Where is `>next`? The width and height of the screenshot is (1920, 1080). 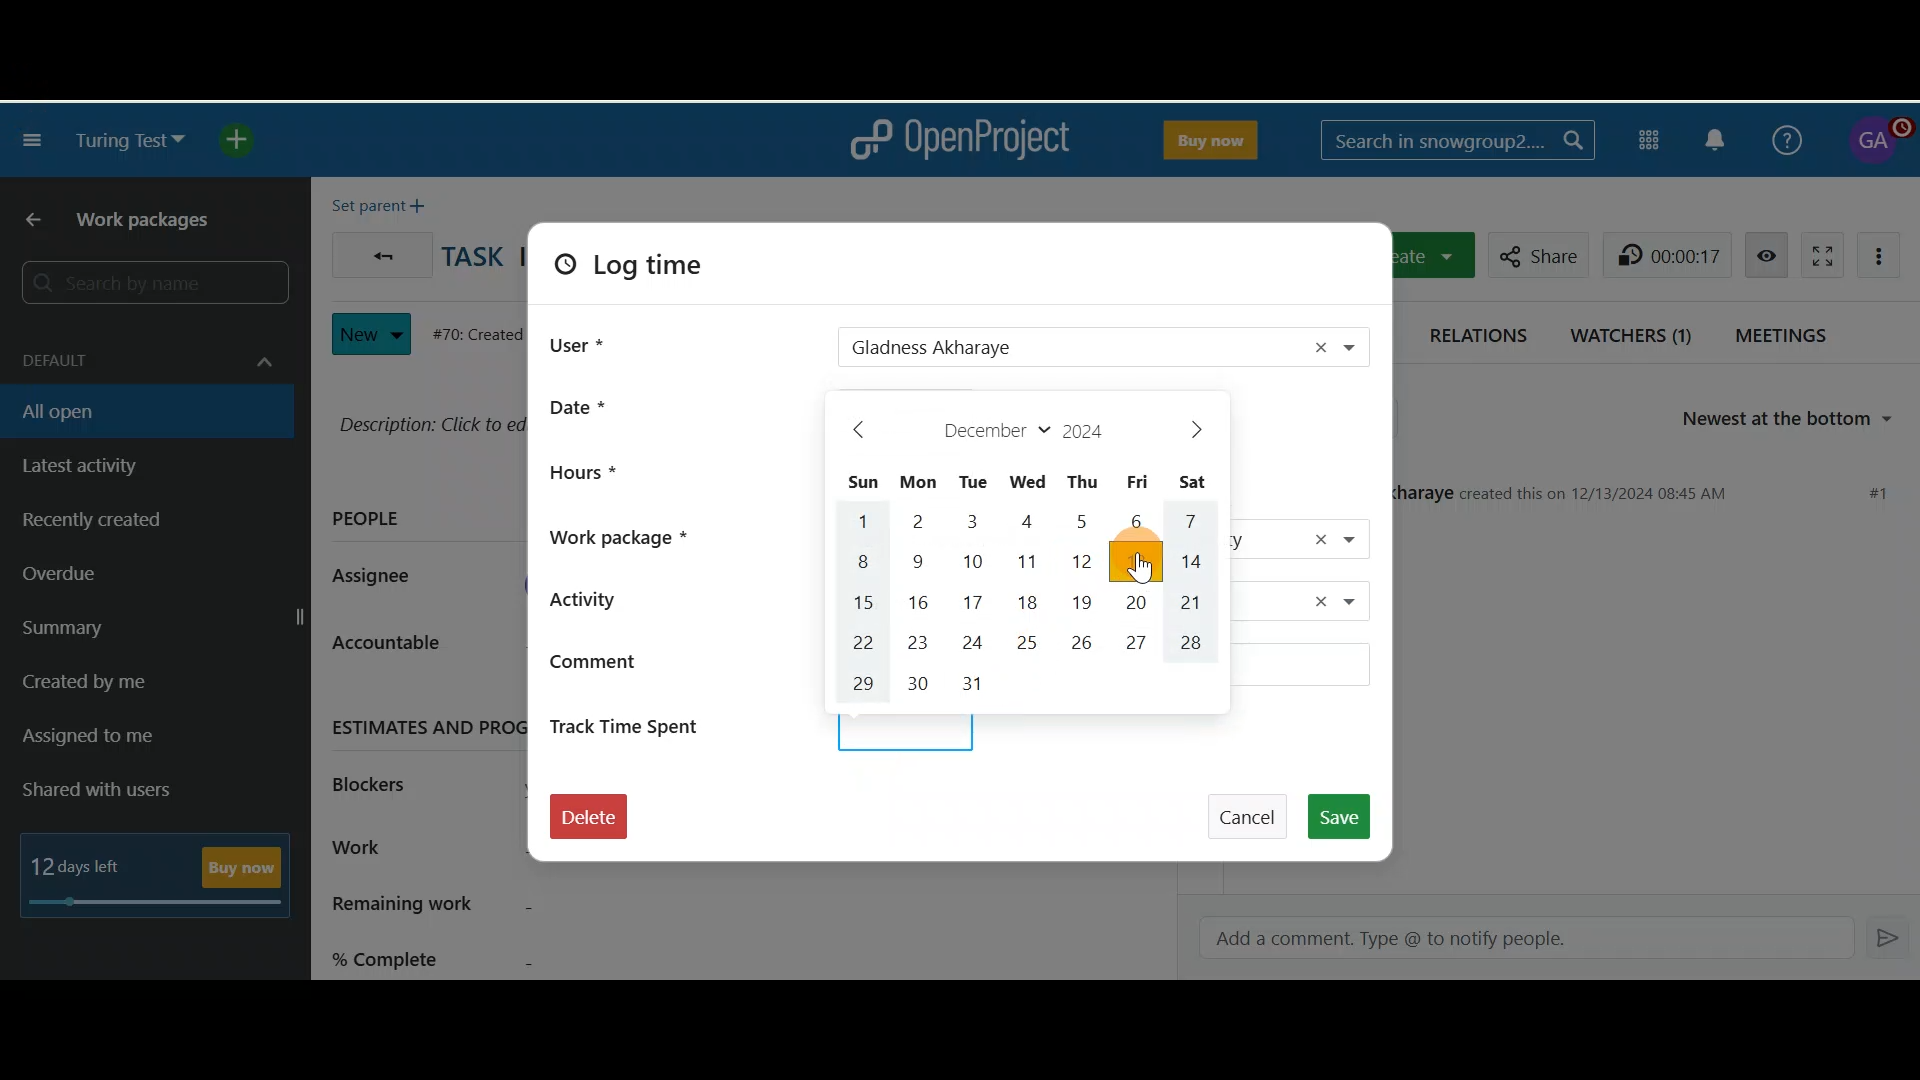
>next is located at coordinates (1196, 429).